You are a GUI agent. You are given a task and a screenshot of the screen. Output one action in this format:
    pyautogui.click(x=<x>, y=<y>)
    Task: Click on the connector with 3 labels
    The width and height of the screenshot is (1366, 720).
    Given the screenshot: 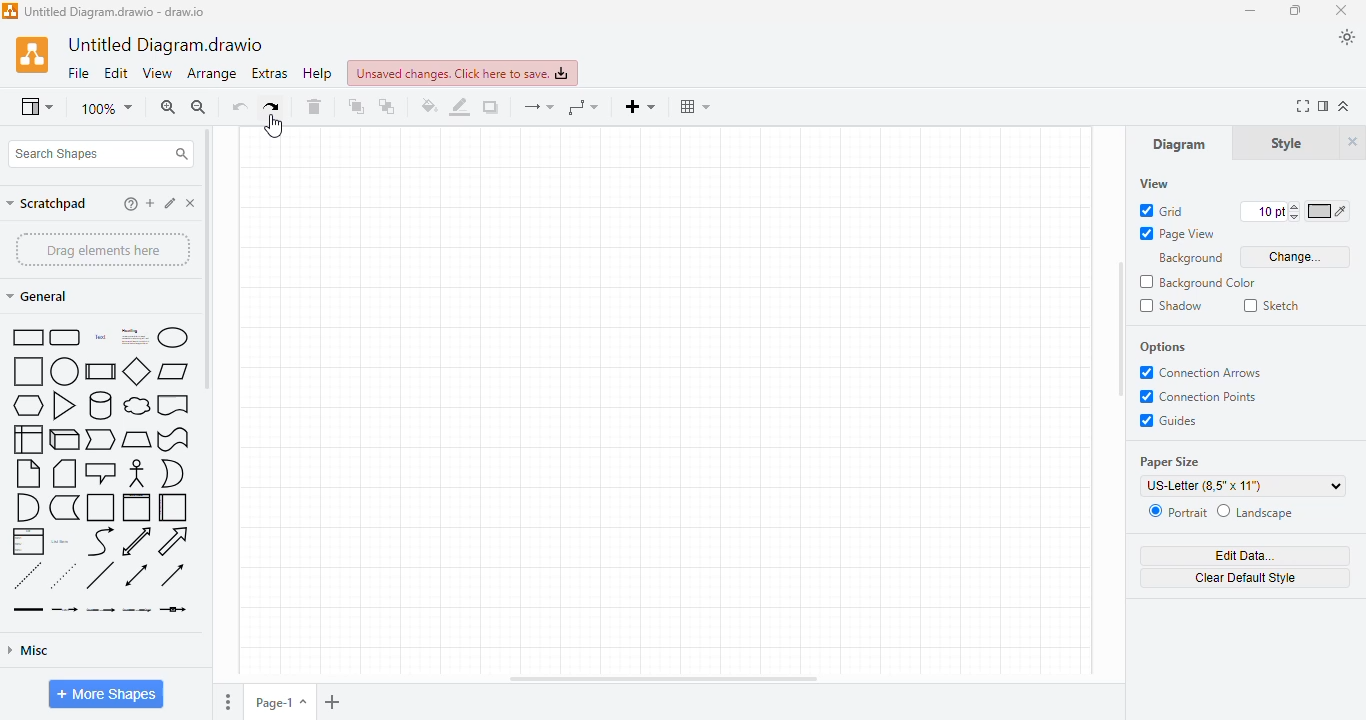 What is the action you would take?
    pyautogui.click(x=137, y=609)
    